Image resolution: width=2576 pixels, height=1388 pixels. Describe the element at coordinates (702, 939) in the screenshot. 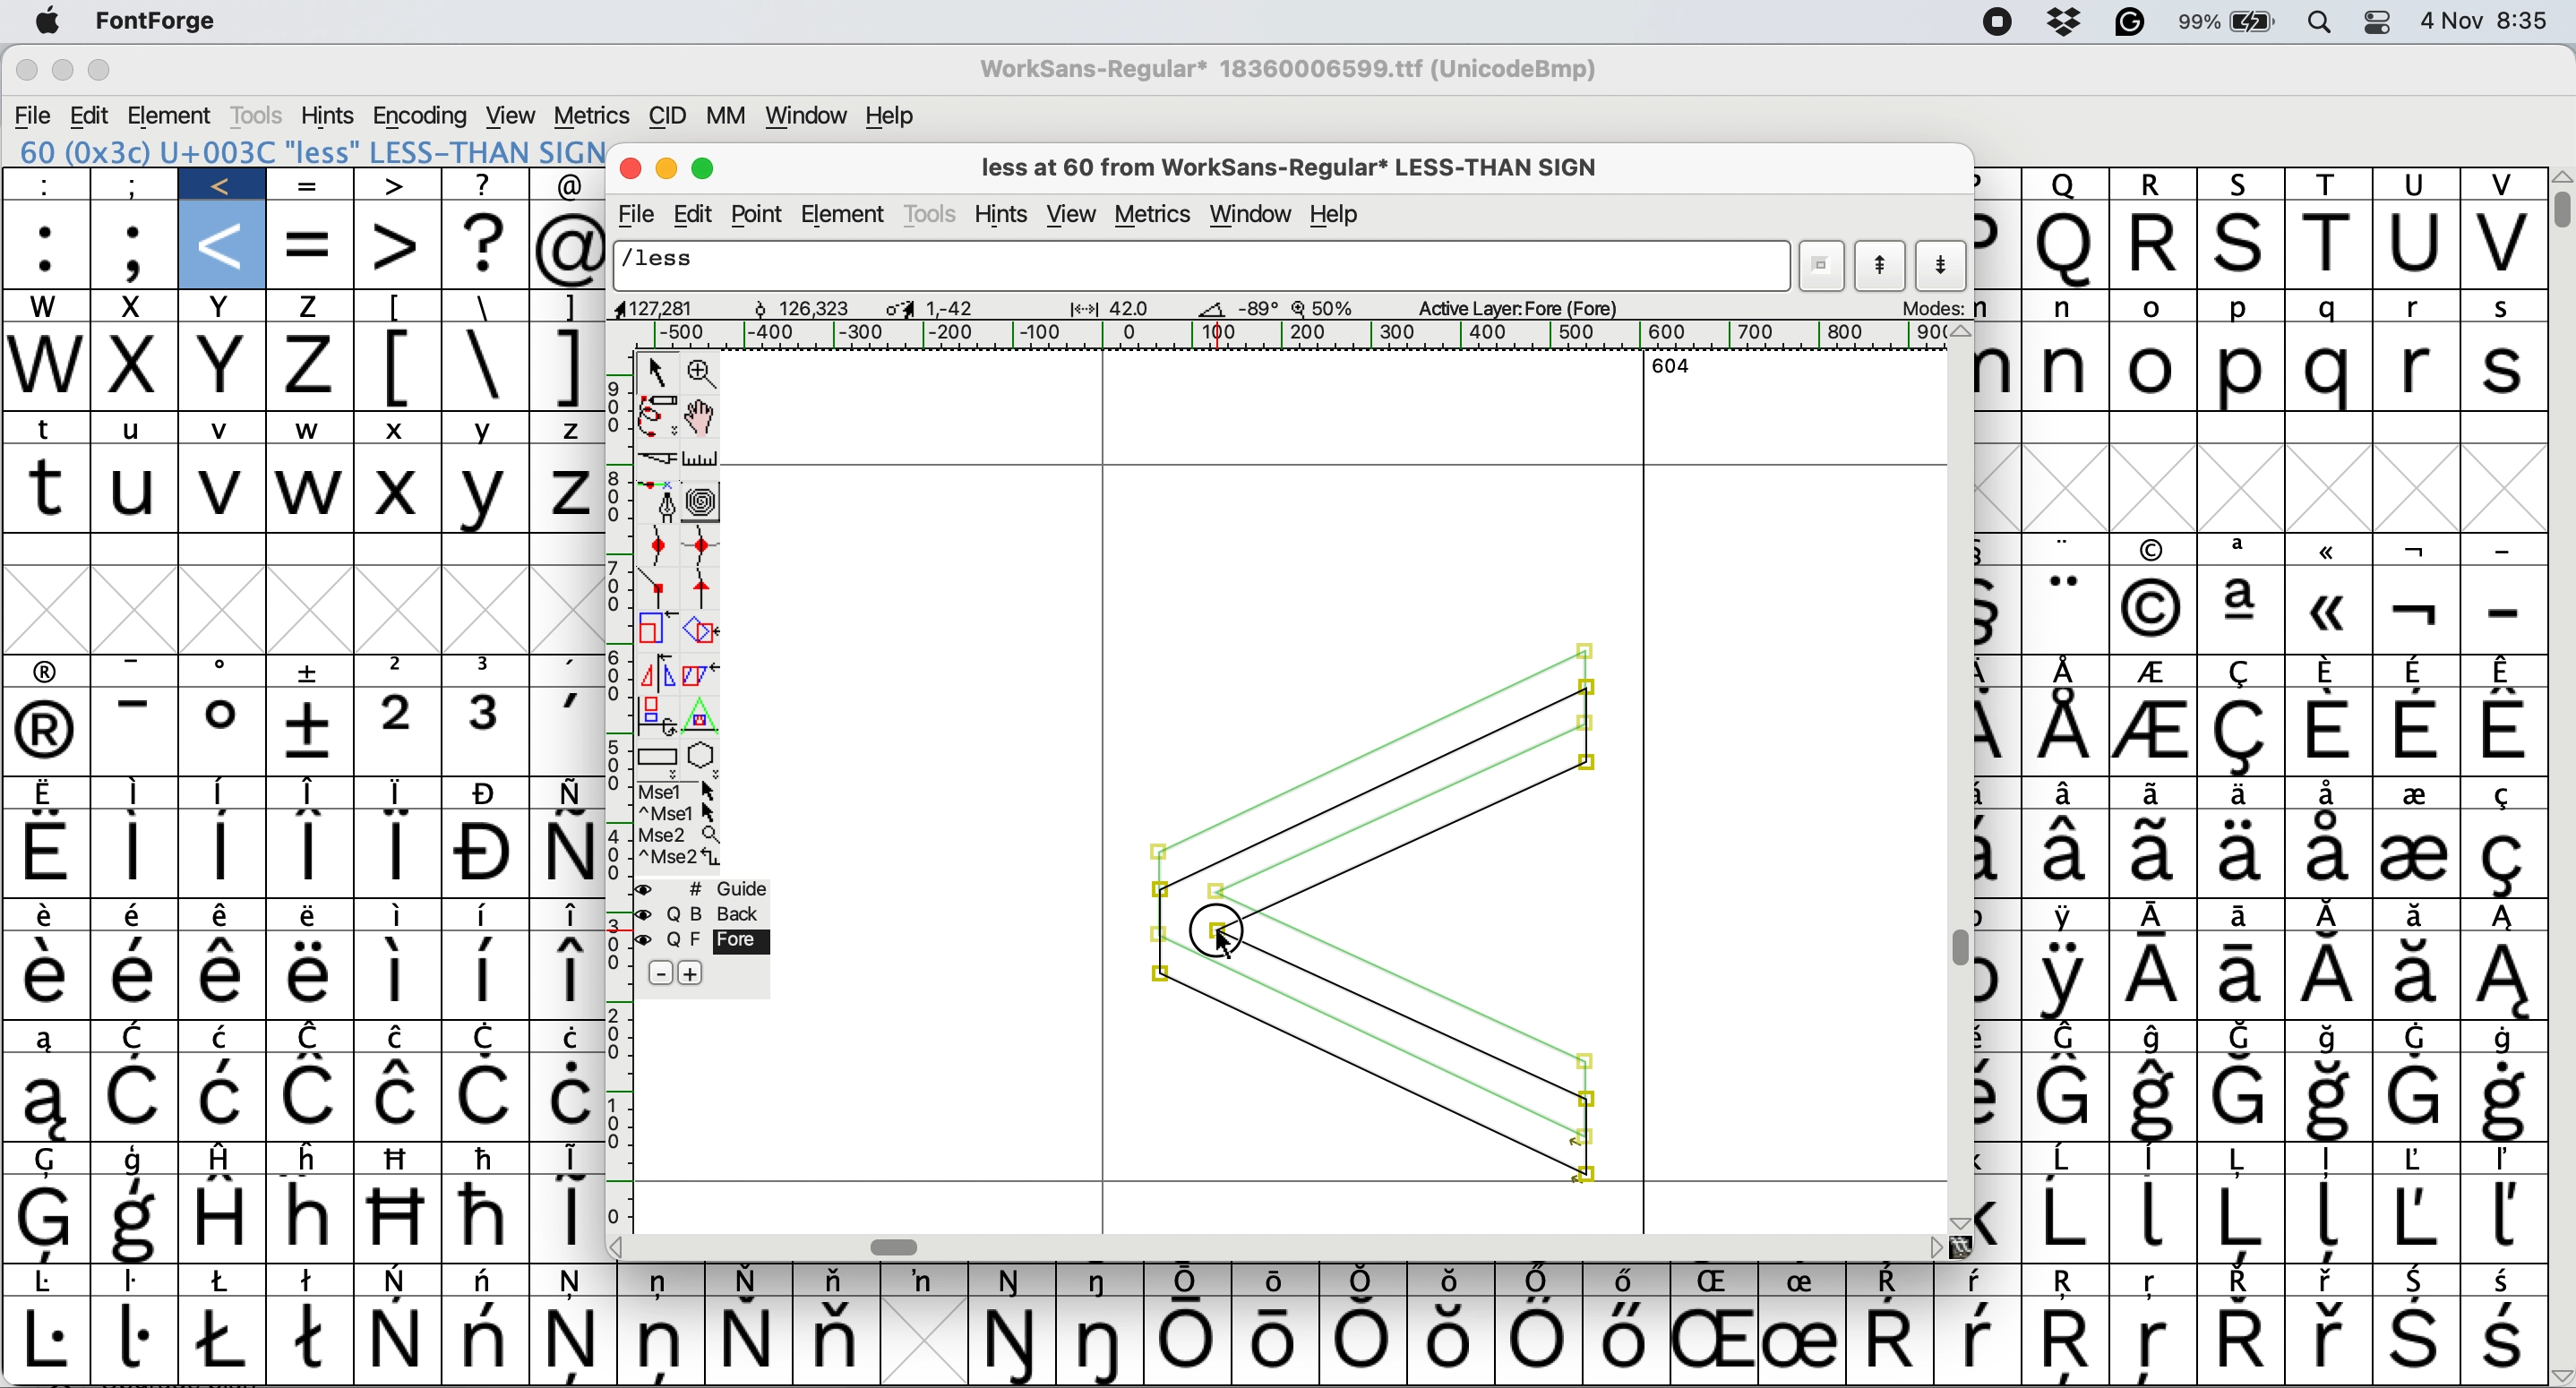

I see `fore` at that location.